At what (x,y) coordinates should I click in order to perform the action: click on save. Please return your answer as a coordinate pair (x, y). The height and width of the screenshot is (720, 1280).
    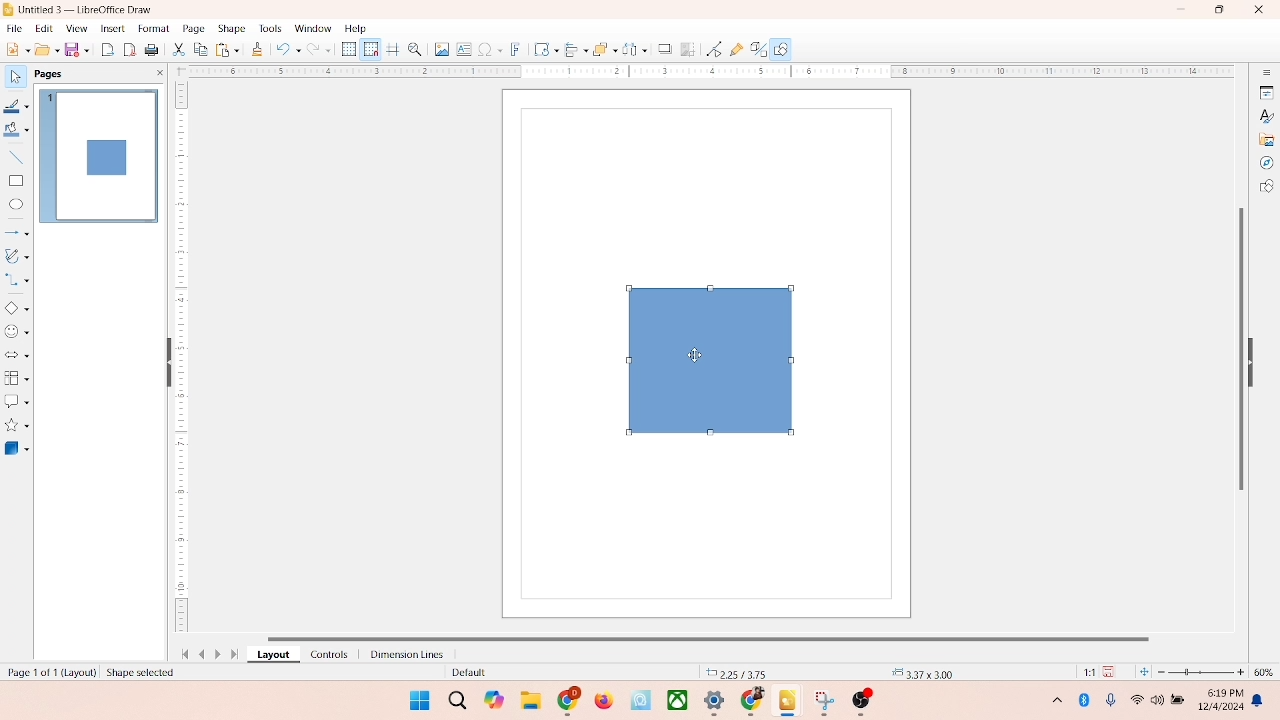
    Looking at the image, I should click on (1112, 671).